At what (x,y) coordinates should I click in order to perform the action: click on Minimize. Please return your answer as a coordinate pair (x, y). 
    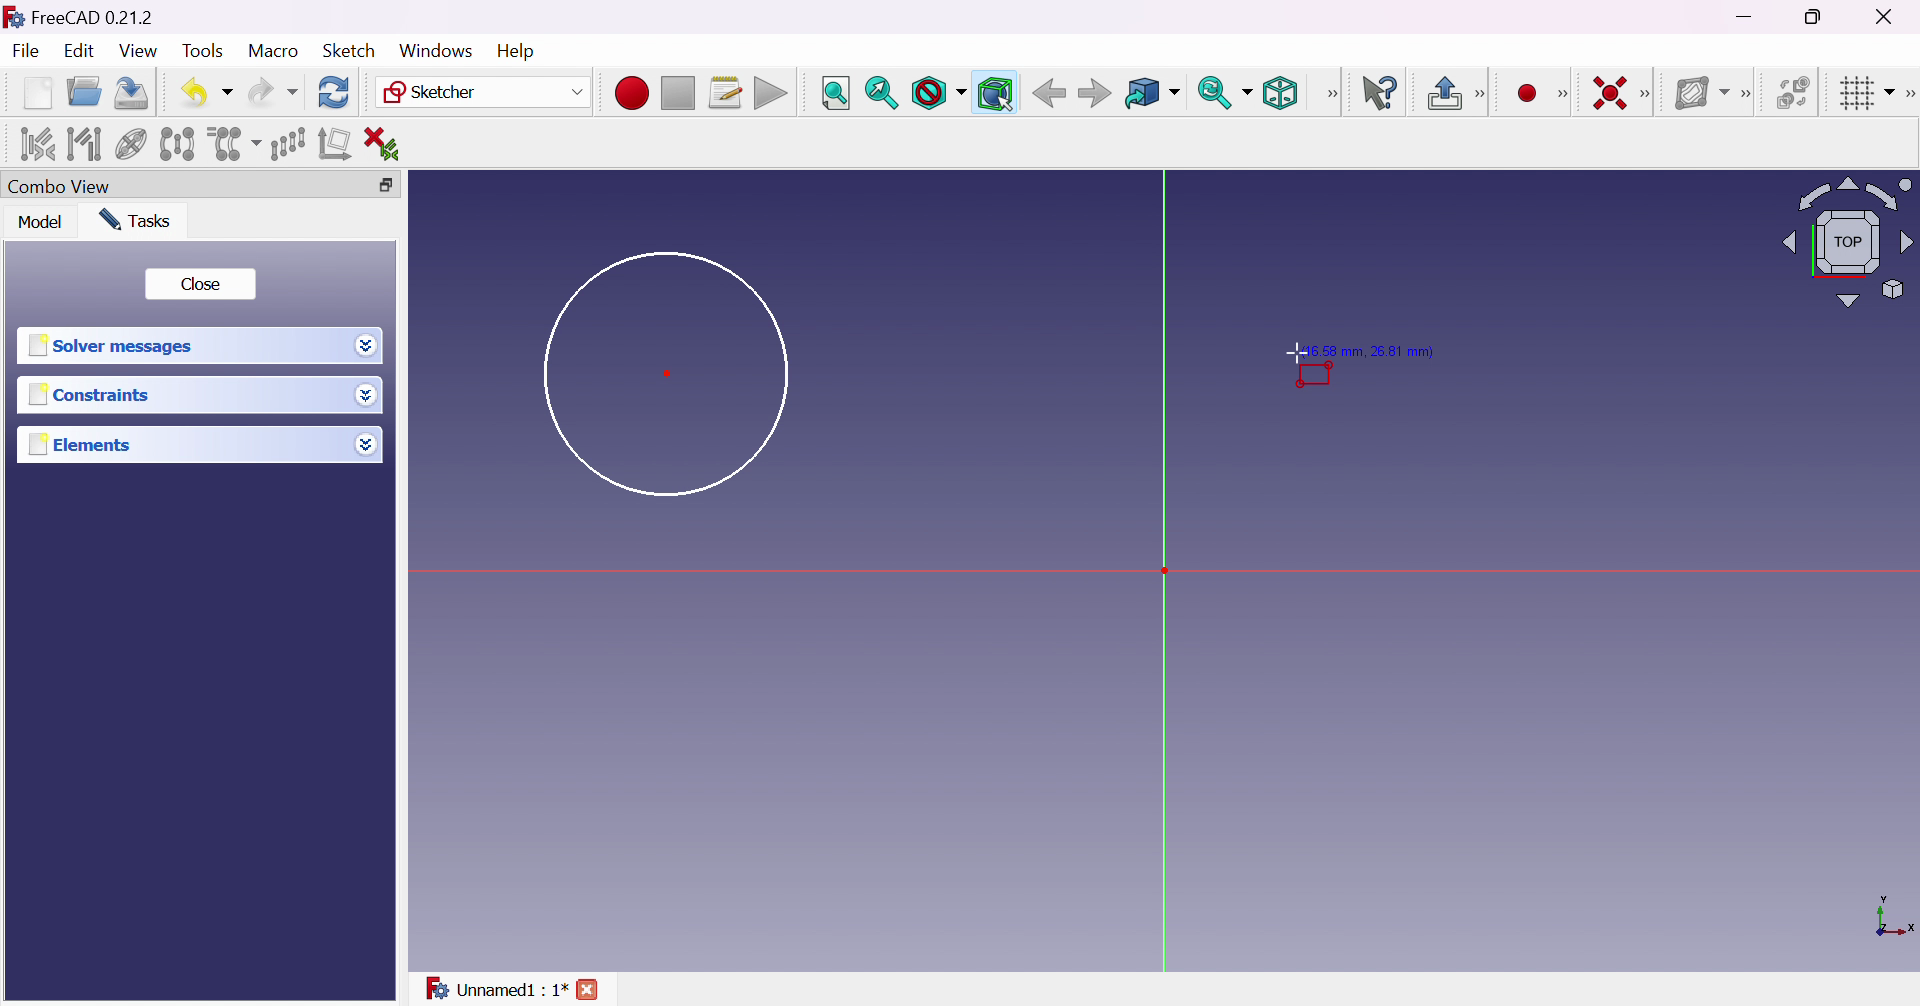
    Looking at the image, I should click on (1749, 17).